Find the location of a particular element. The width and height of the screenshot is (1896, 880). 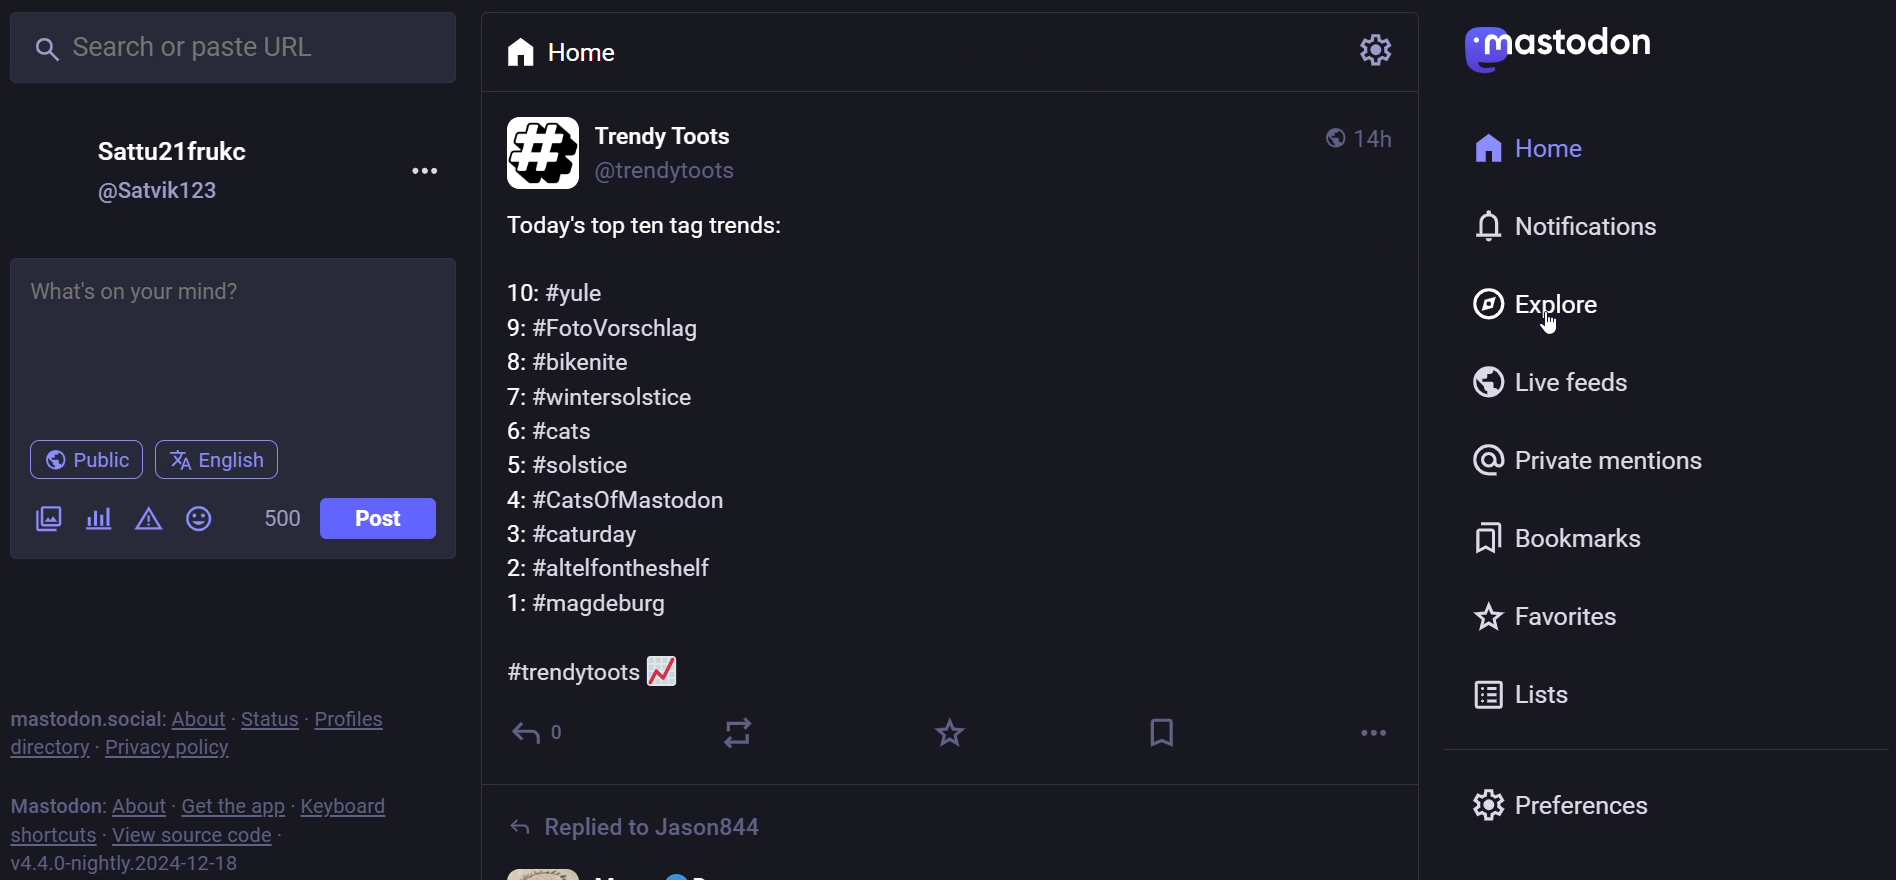

mastodon is located at coordinates (1564, 47).